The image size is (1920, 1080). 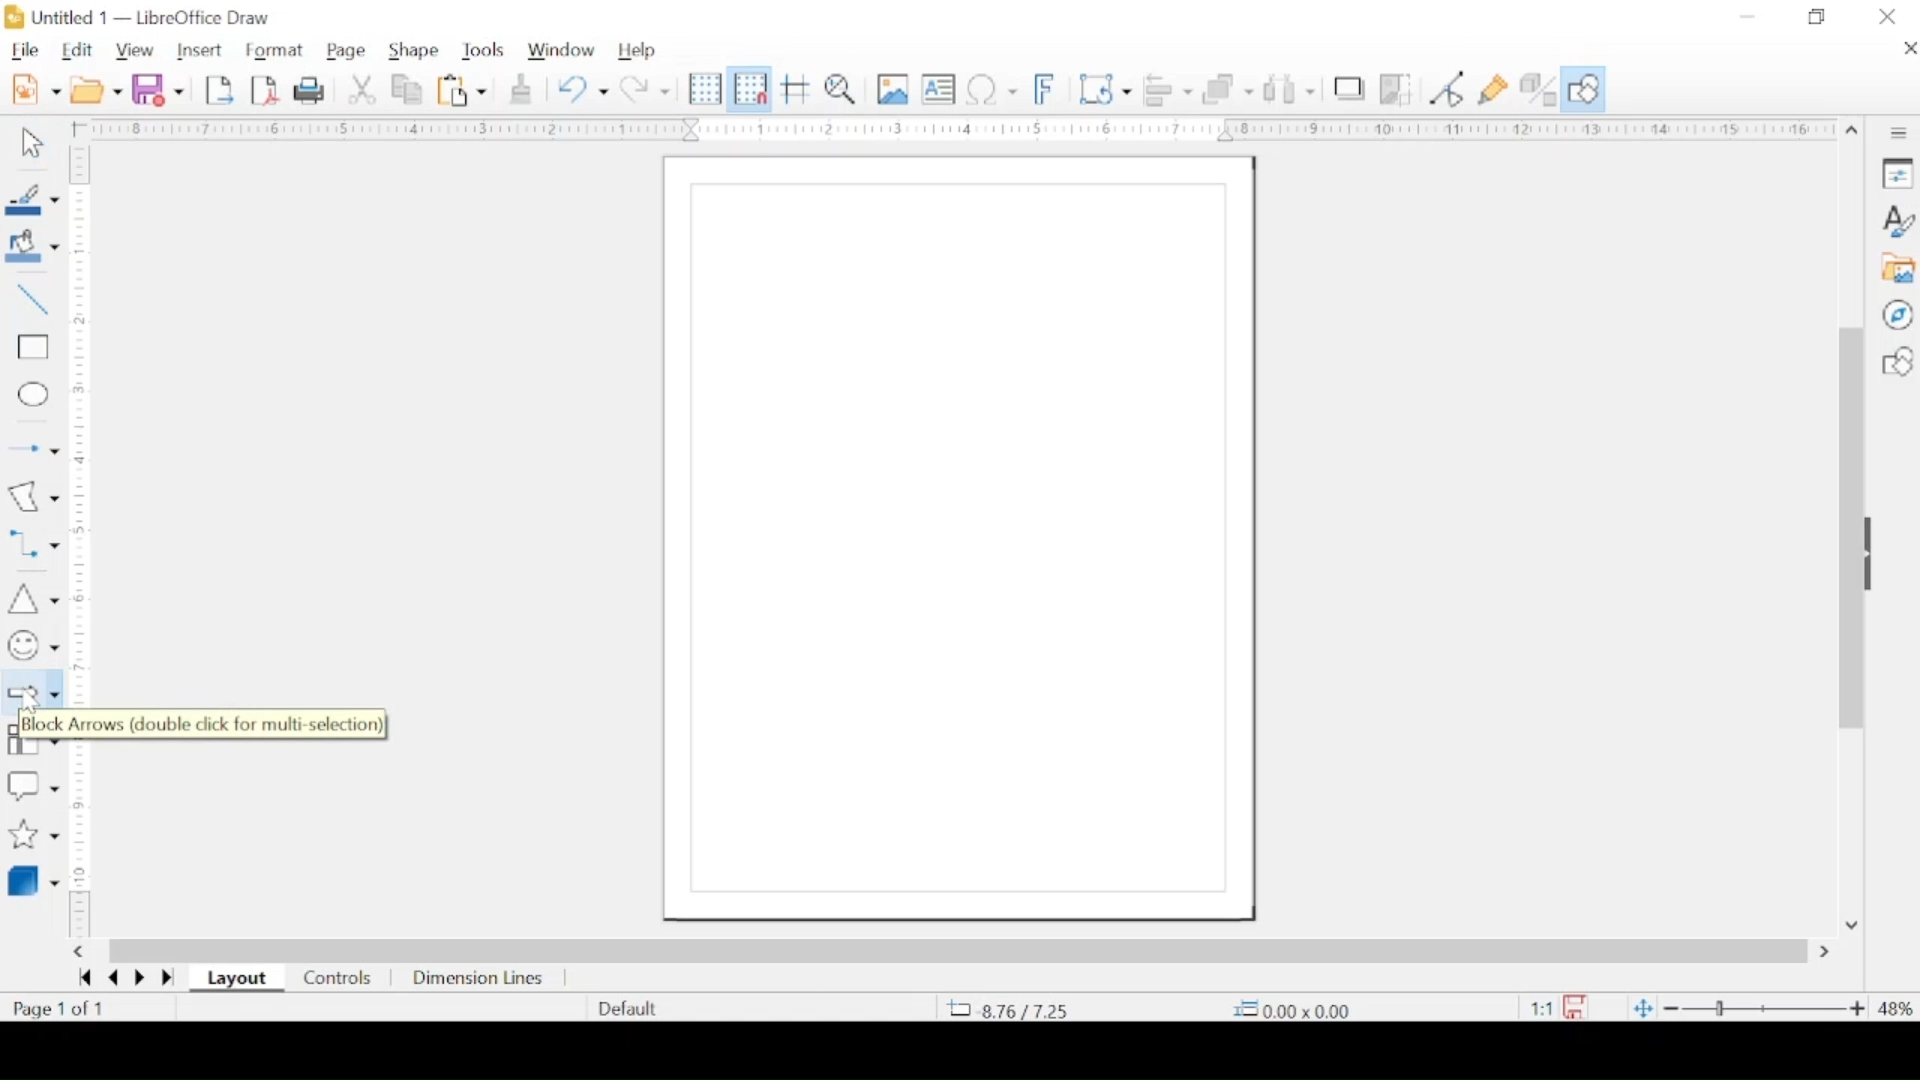 What do you see at coordinates (362, 89) in the screenshot?
I see `cut` at bounding box center [362, 89].